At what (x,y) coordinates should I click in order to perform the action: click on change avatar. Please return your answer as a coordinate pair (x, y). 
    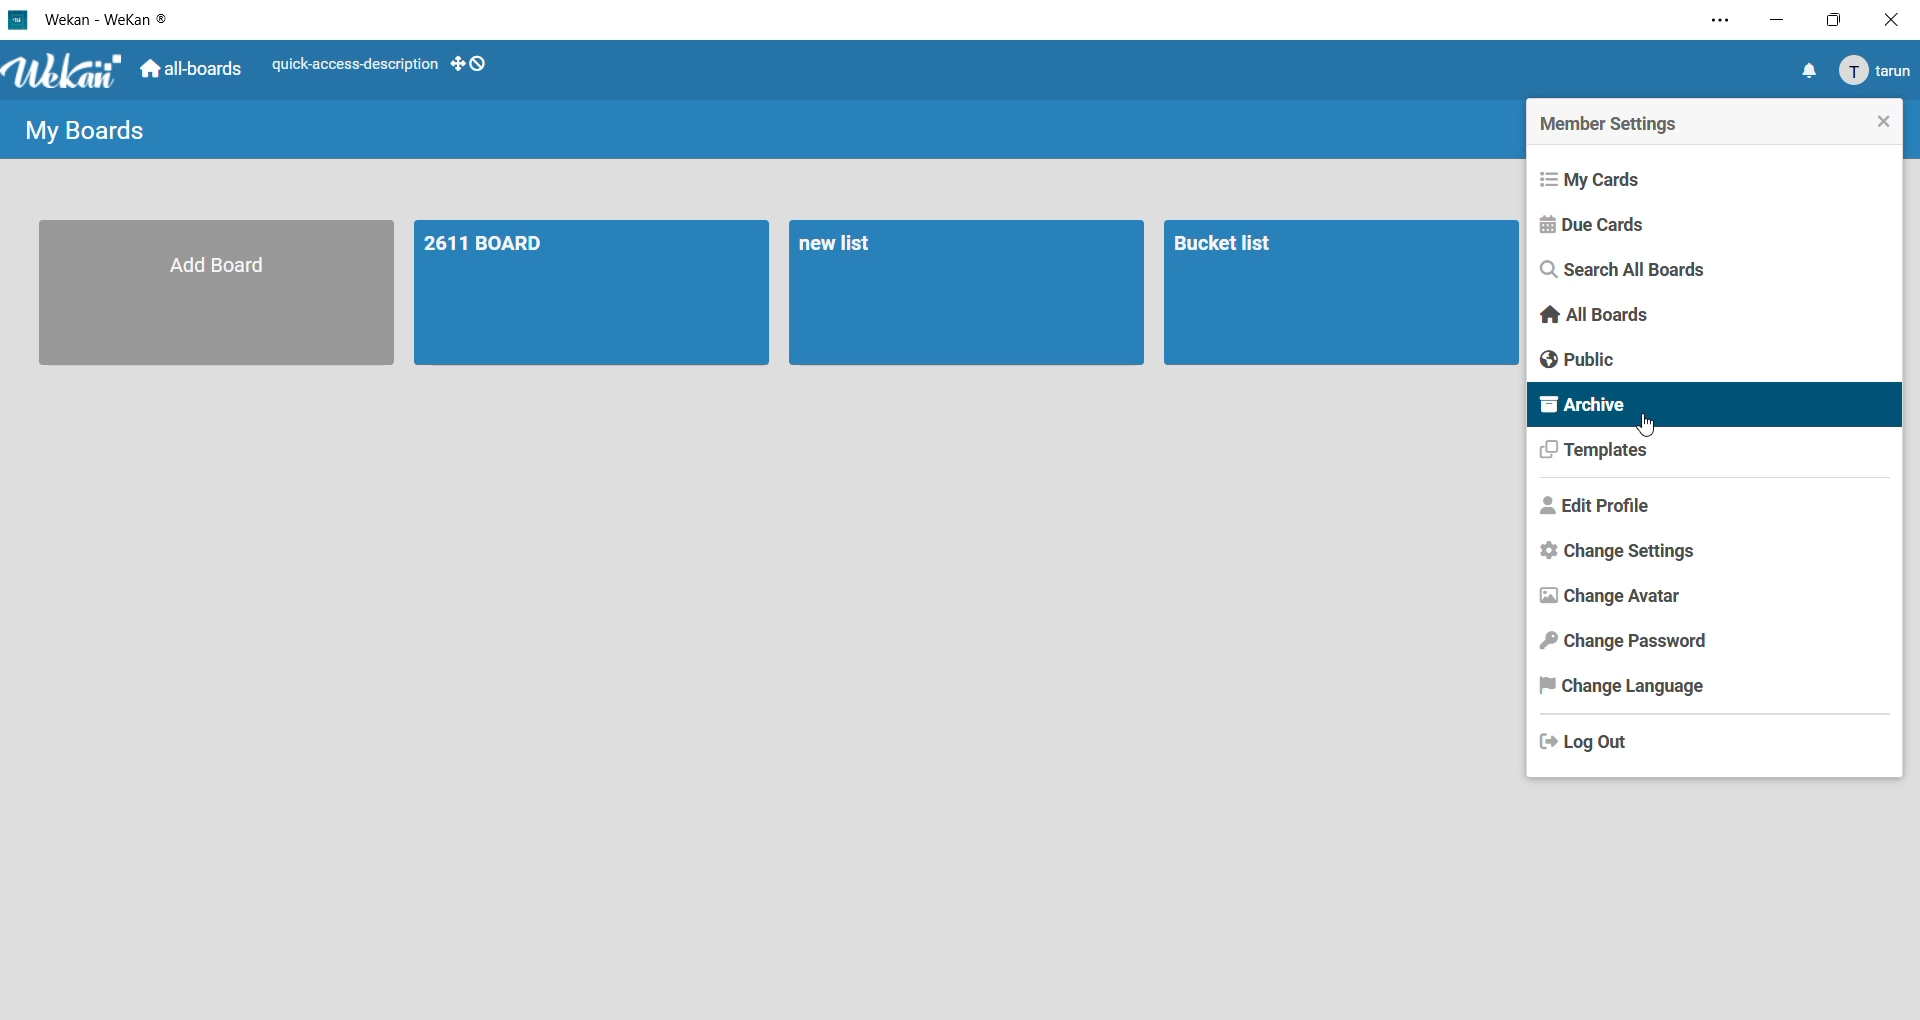
    Looking at the image, I should click on (1608, 595).